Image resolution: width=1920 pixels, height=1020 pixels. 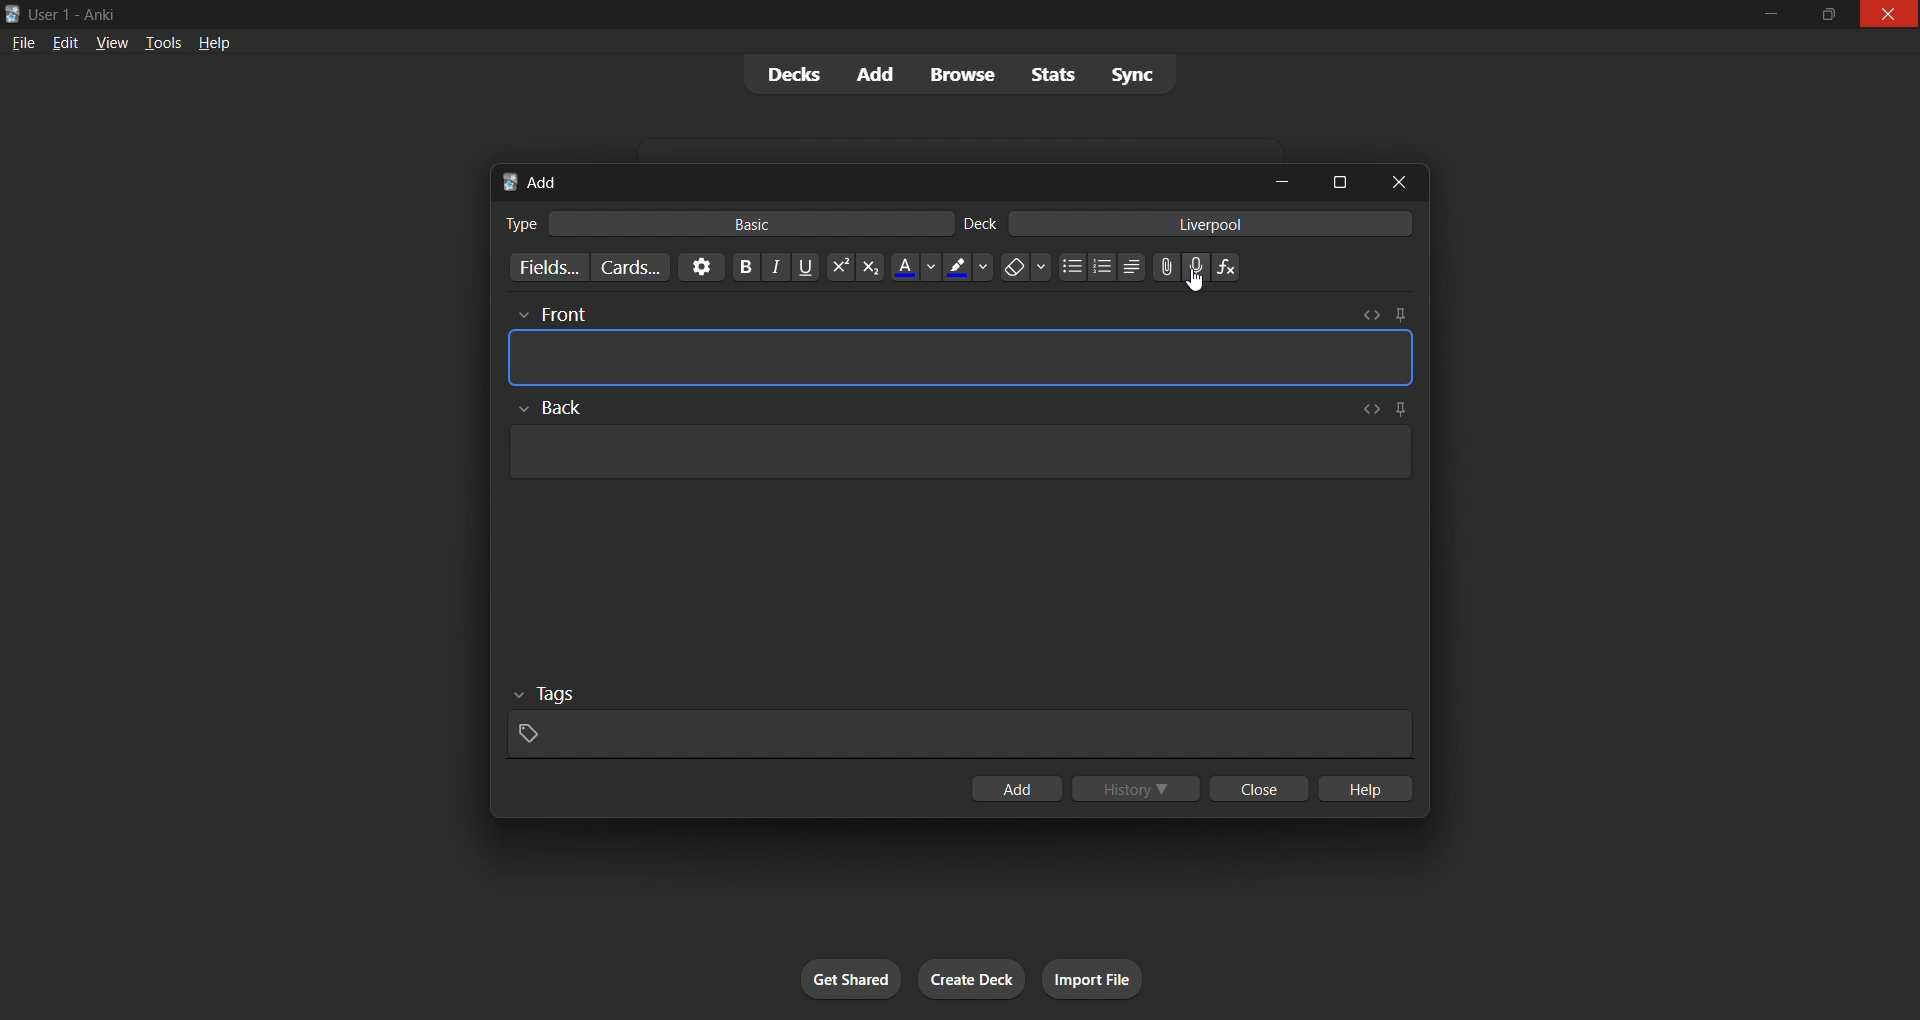 What do you see at coordinates (1160, 264) in the screenshot?
I see `insert file` at bounding box center [1160, 264].